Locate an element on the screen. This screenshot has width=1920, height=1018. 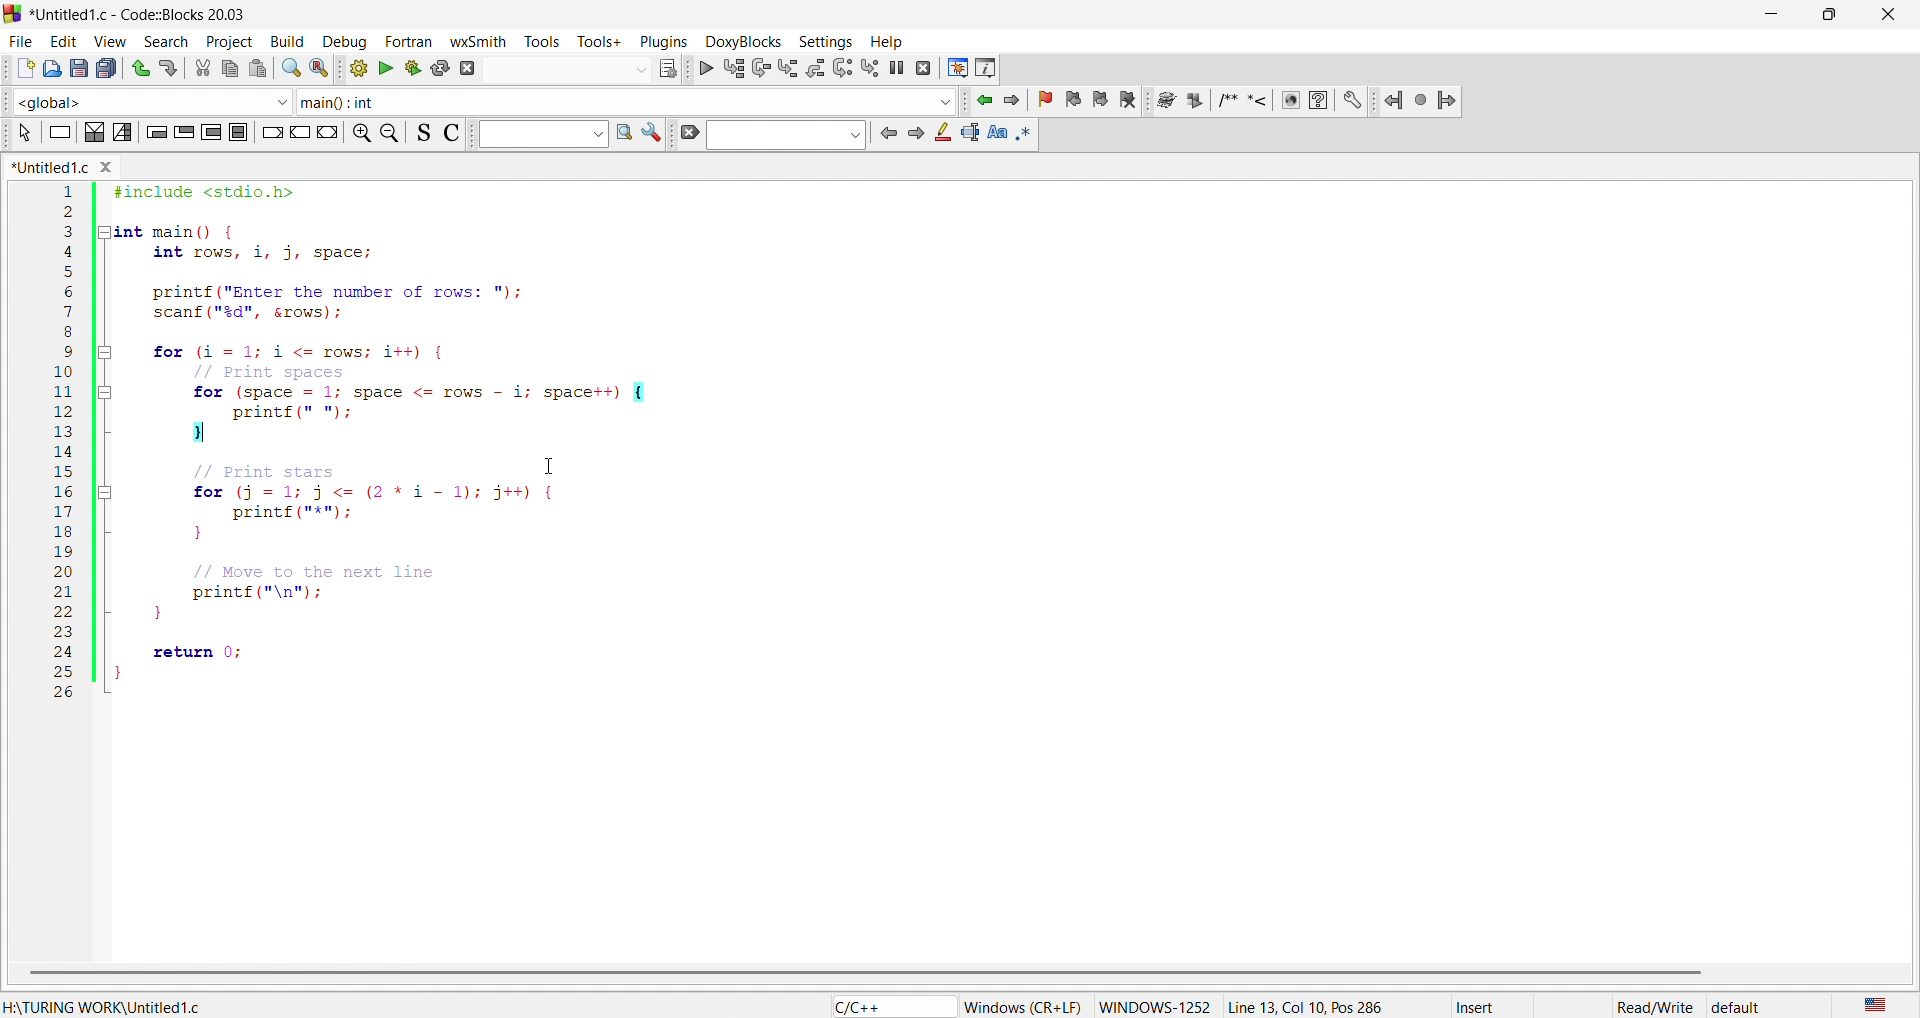
new file is located at coordinates (22, 65).